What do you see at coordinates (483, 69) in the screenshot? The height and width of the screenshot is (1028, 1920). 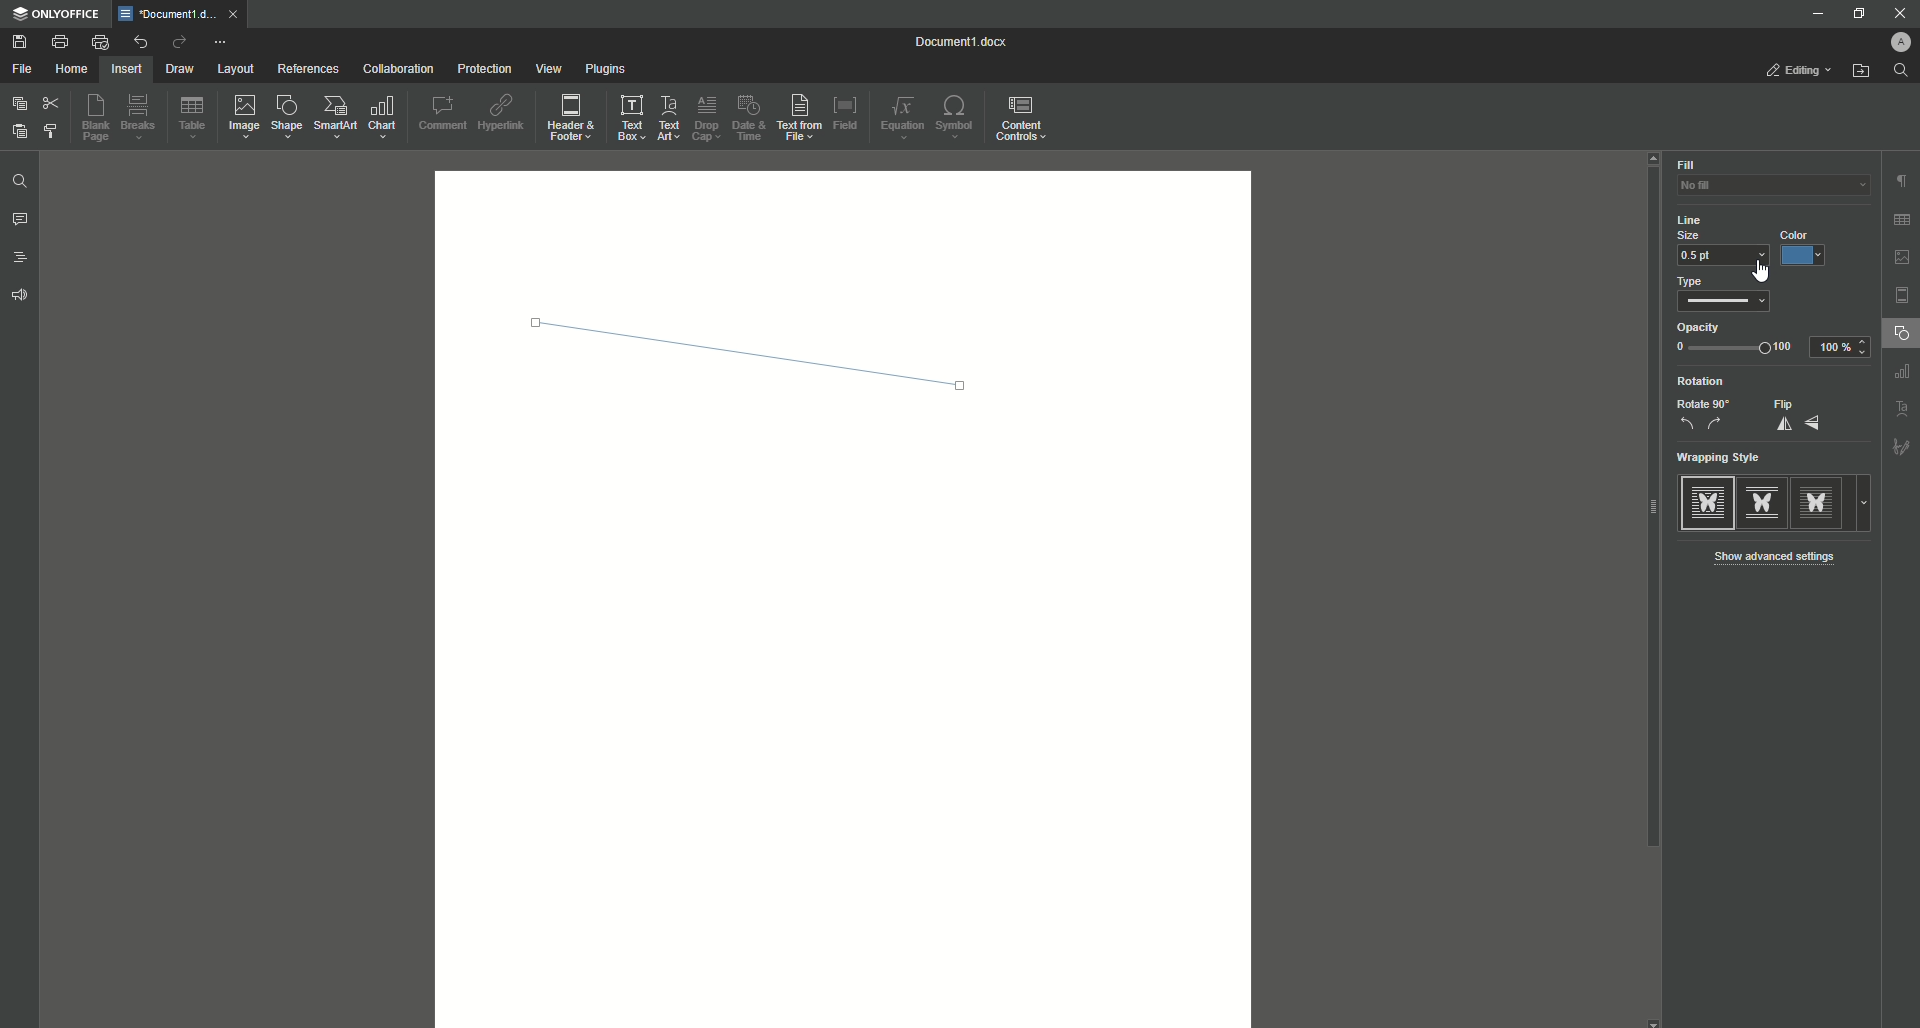 I see `Protection` at bounding box center [483, 69].